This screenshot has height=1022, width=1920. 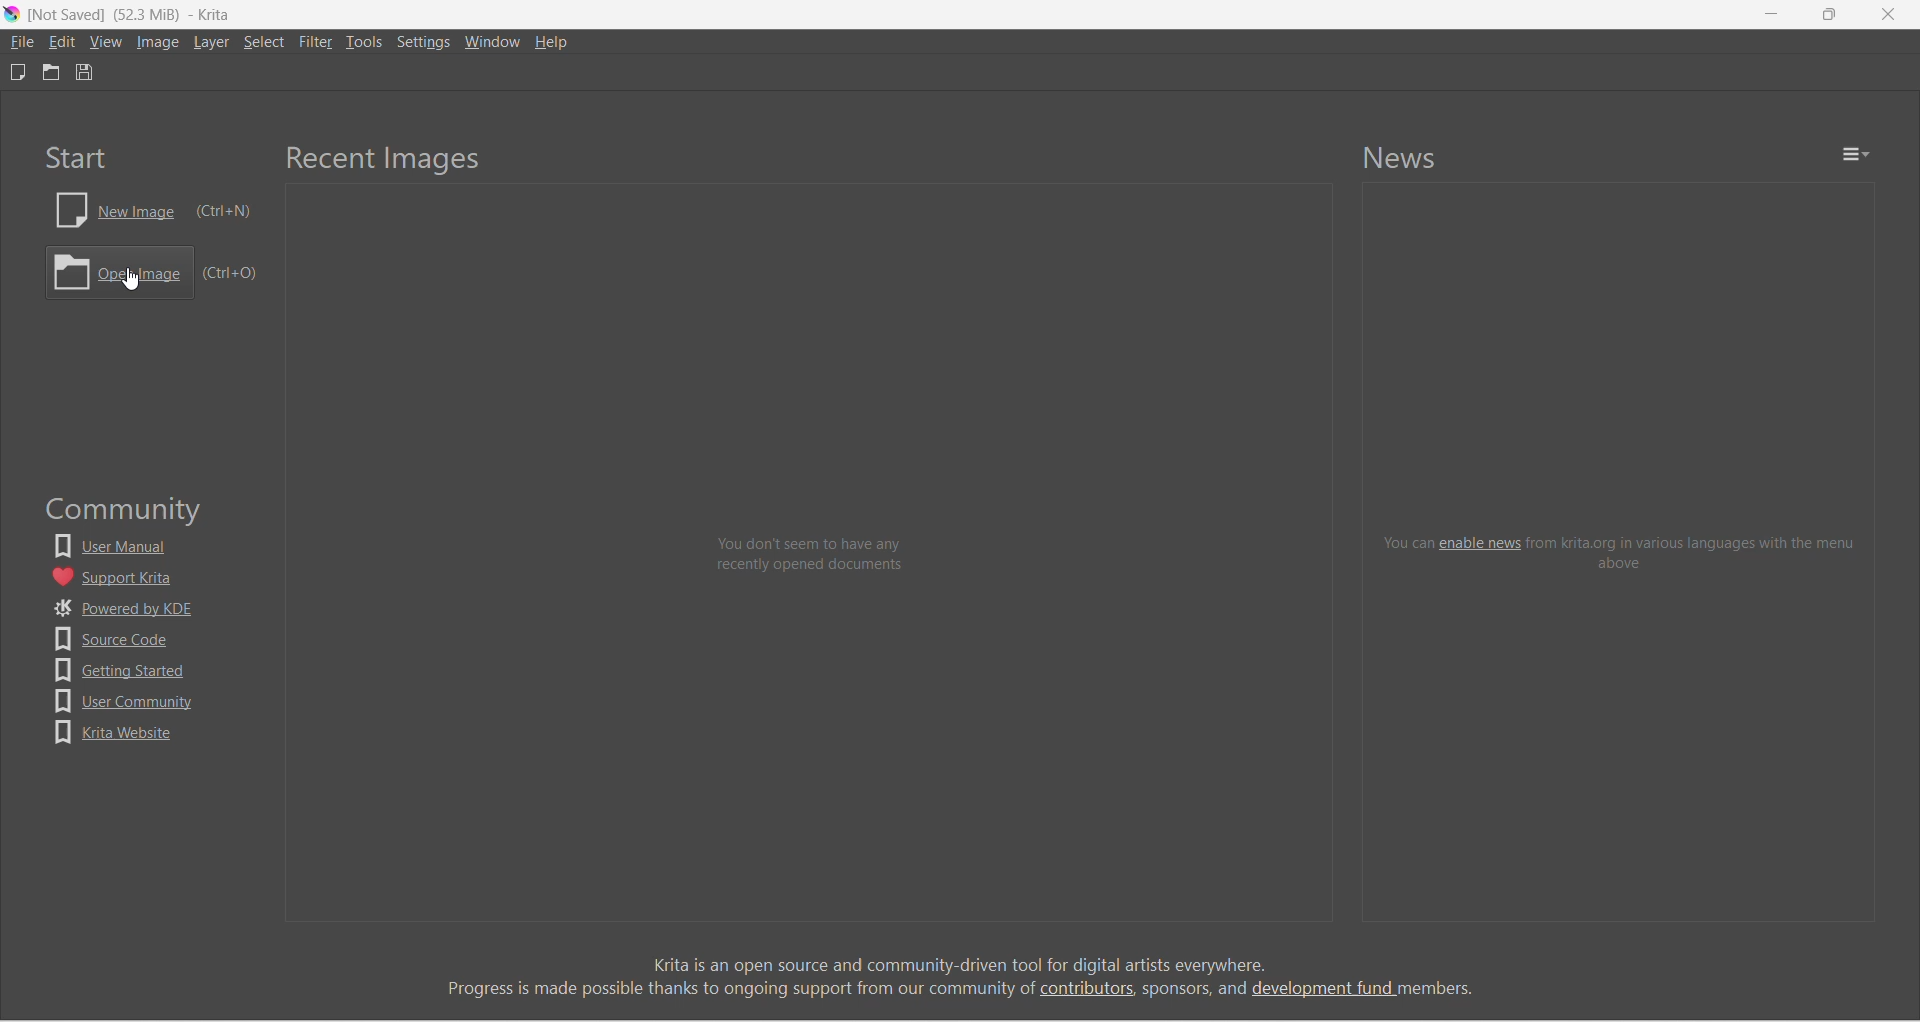 What do you see at coordinates (265, 42) in the screenshot?
I see `select` at bounding box center [265, 42].